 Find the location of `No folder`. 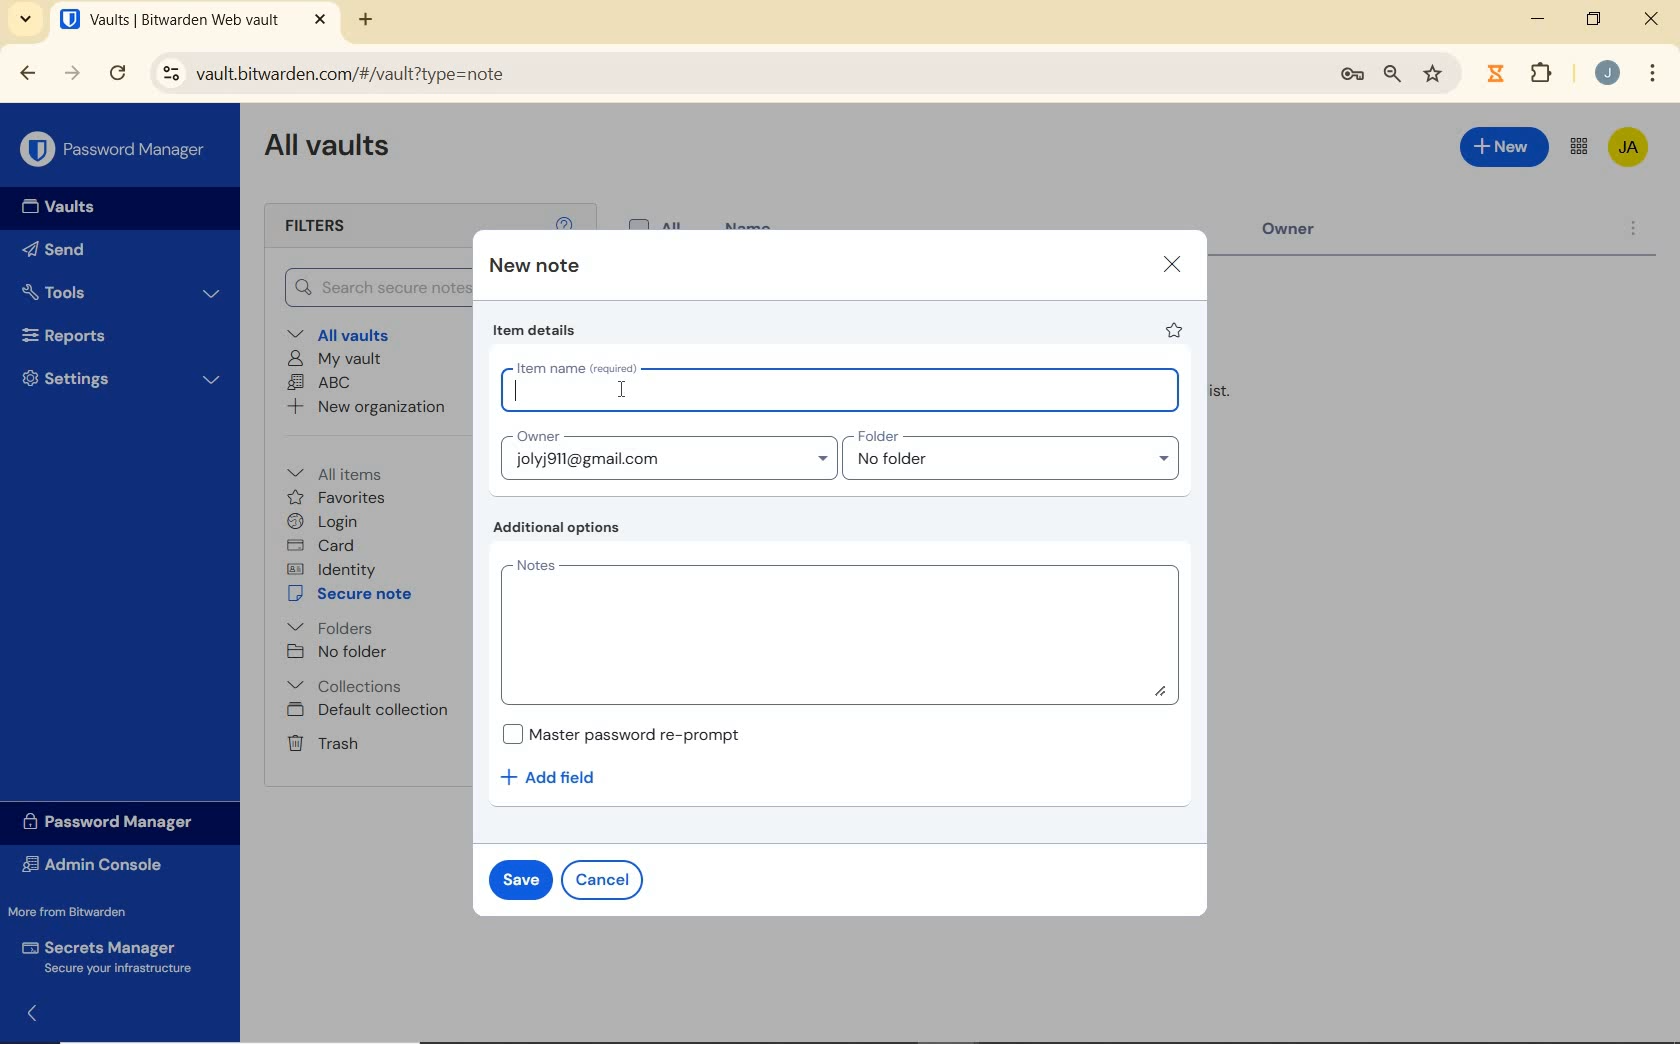

No folder is located at coordinates (337, 652).